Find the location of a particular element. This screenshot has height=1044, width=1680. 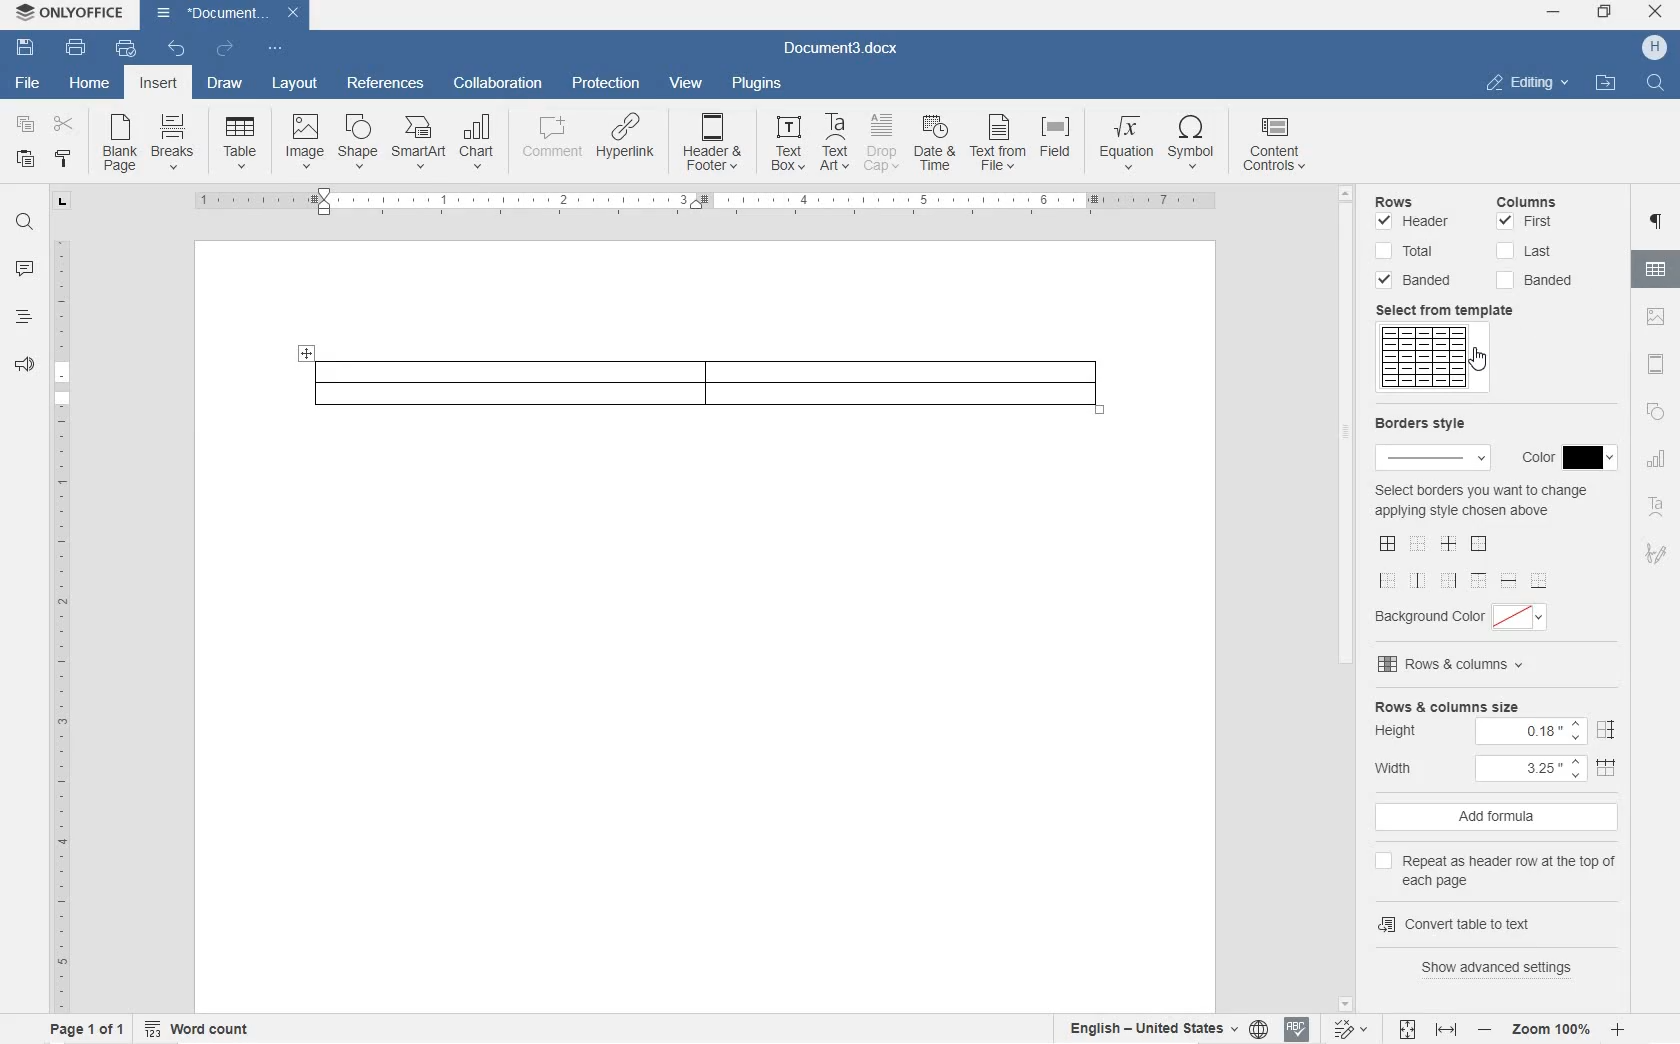

Document3.docx is located at coordinates (842, 46).